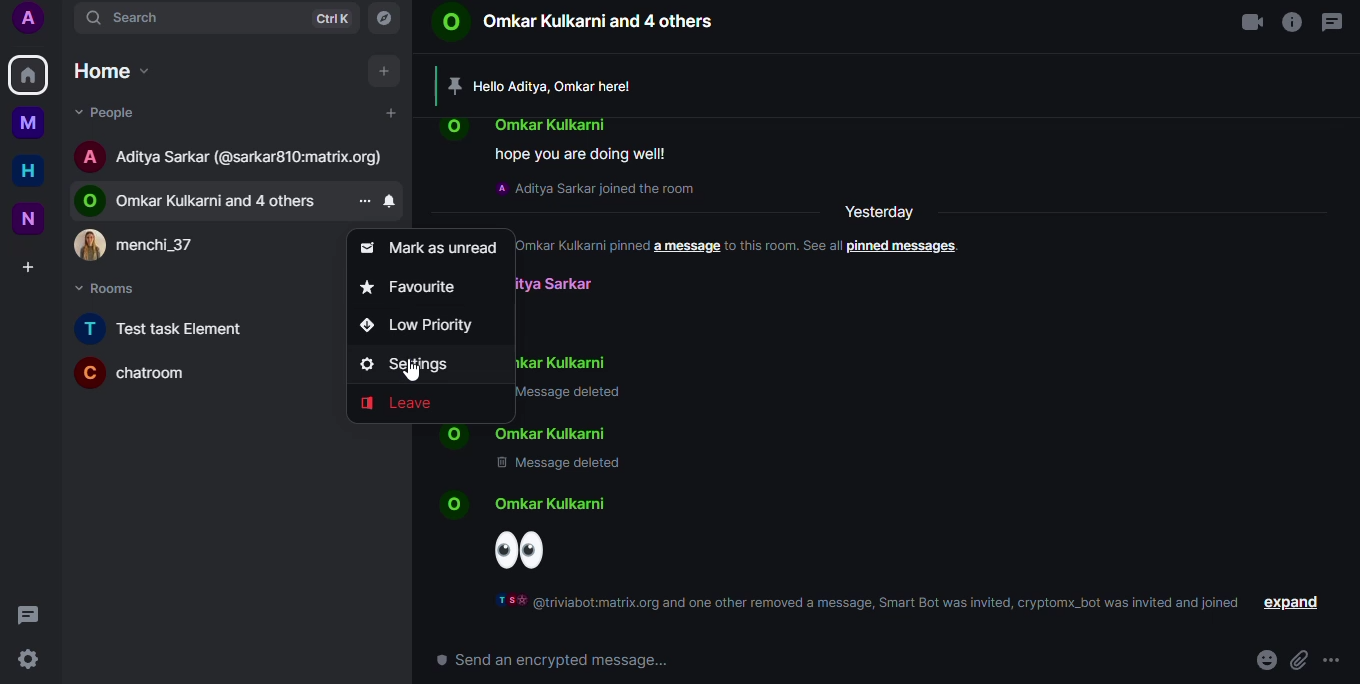  What do you see at coordinates (419, 371) in the screenshot?
I see `cursor` at bounding box center [419, 371].